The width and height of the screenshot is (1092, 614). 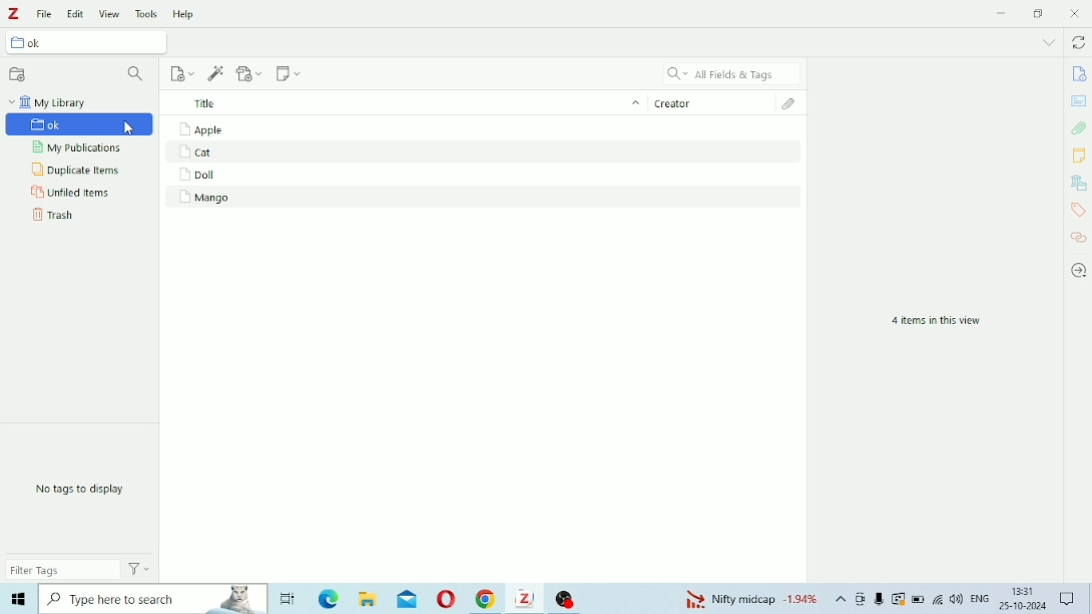 I want to click on Task View, so click(x=288, y=599).